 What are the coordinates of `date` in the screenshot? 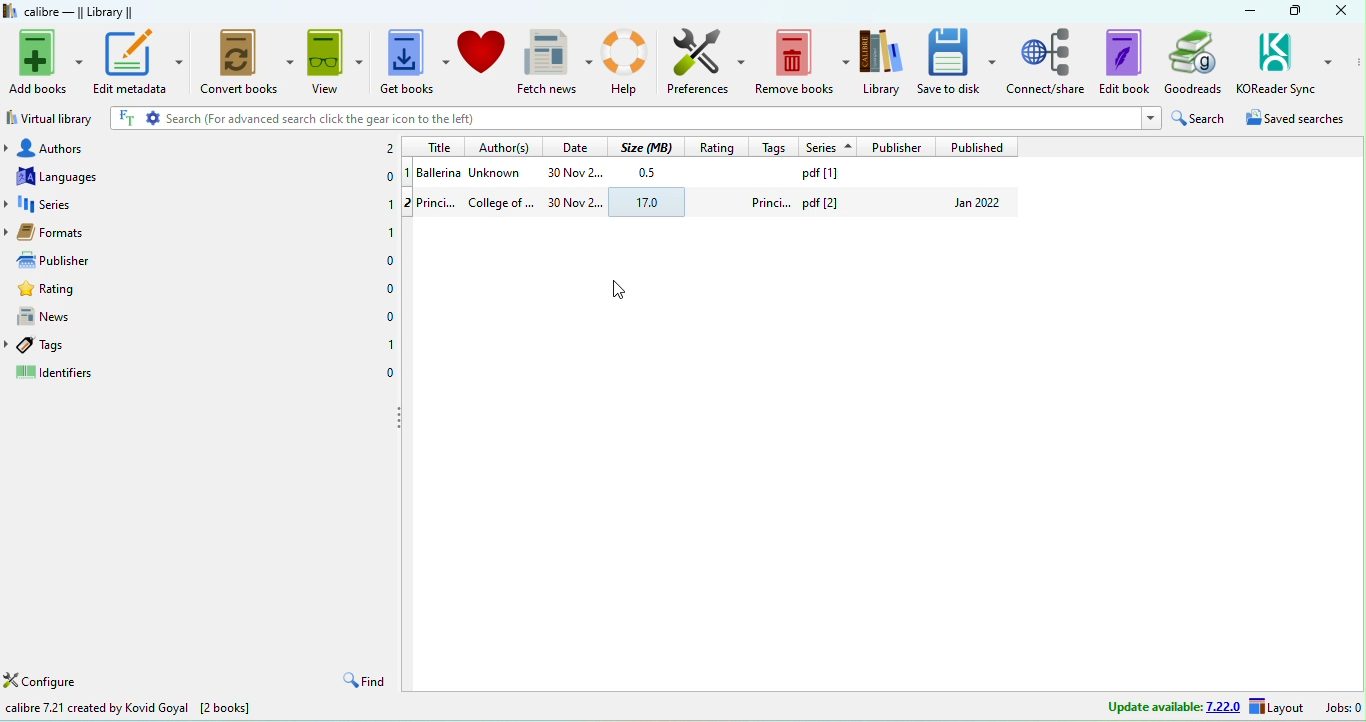 It's located at (576, 147).